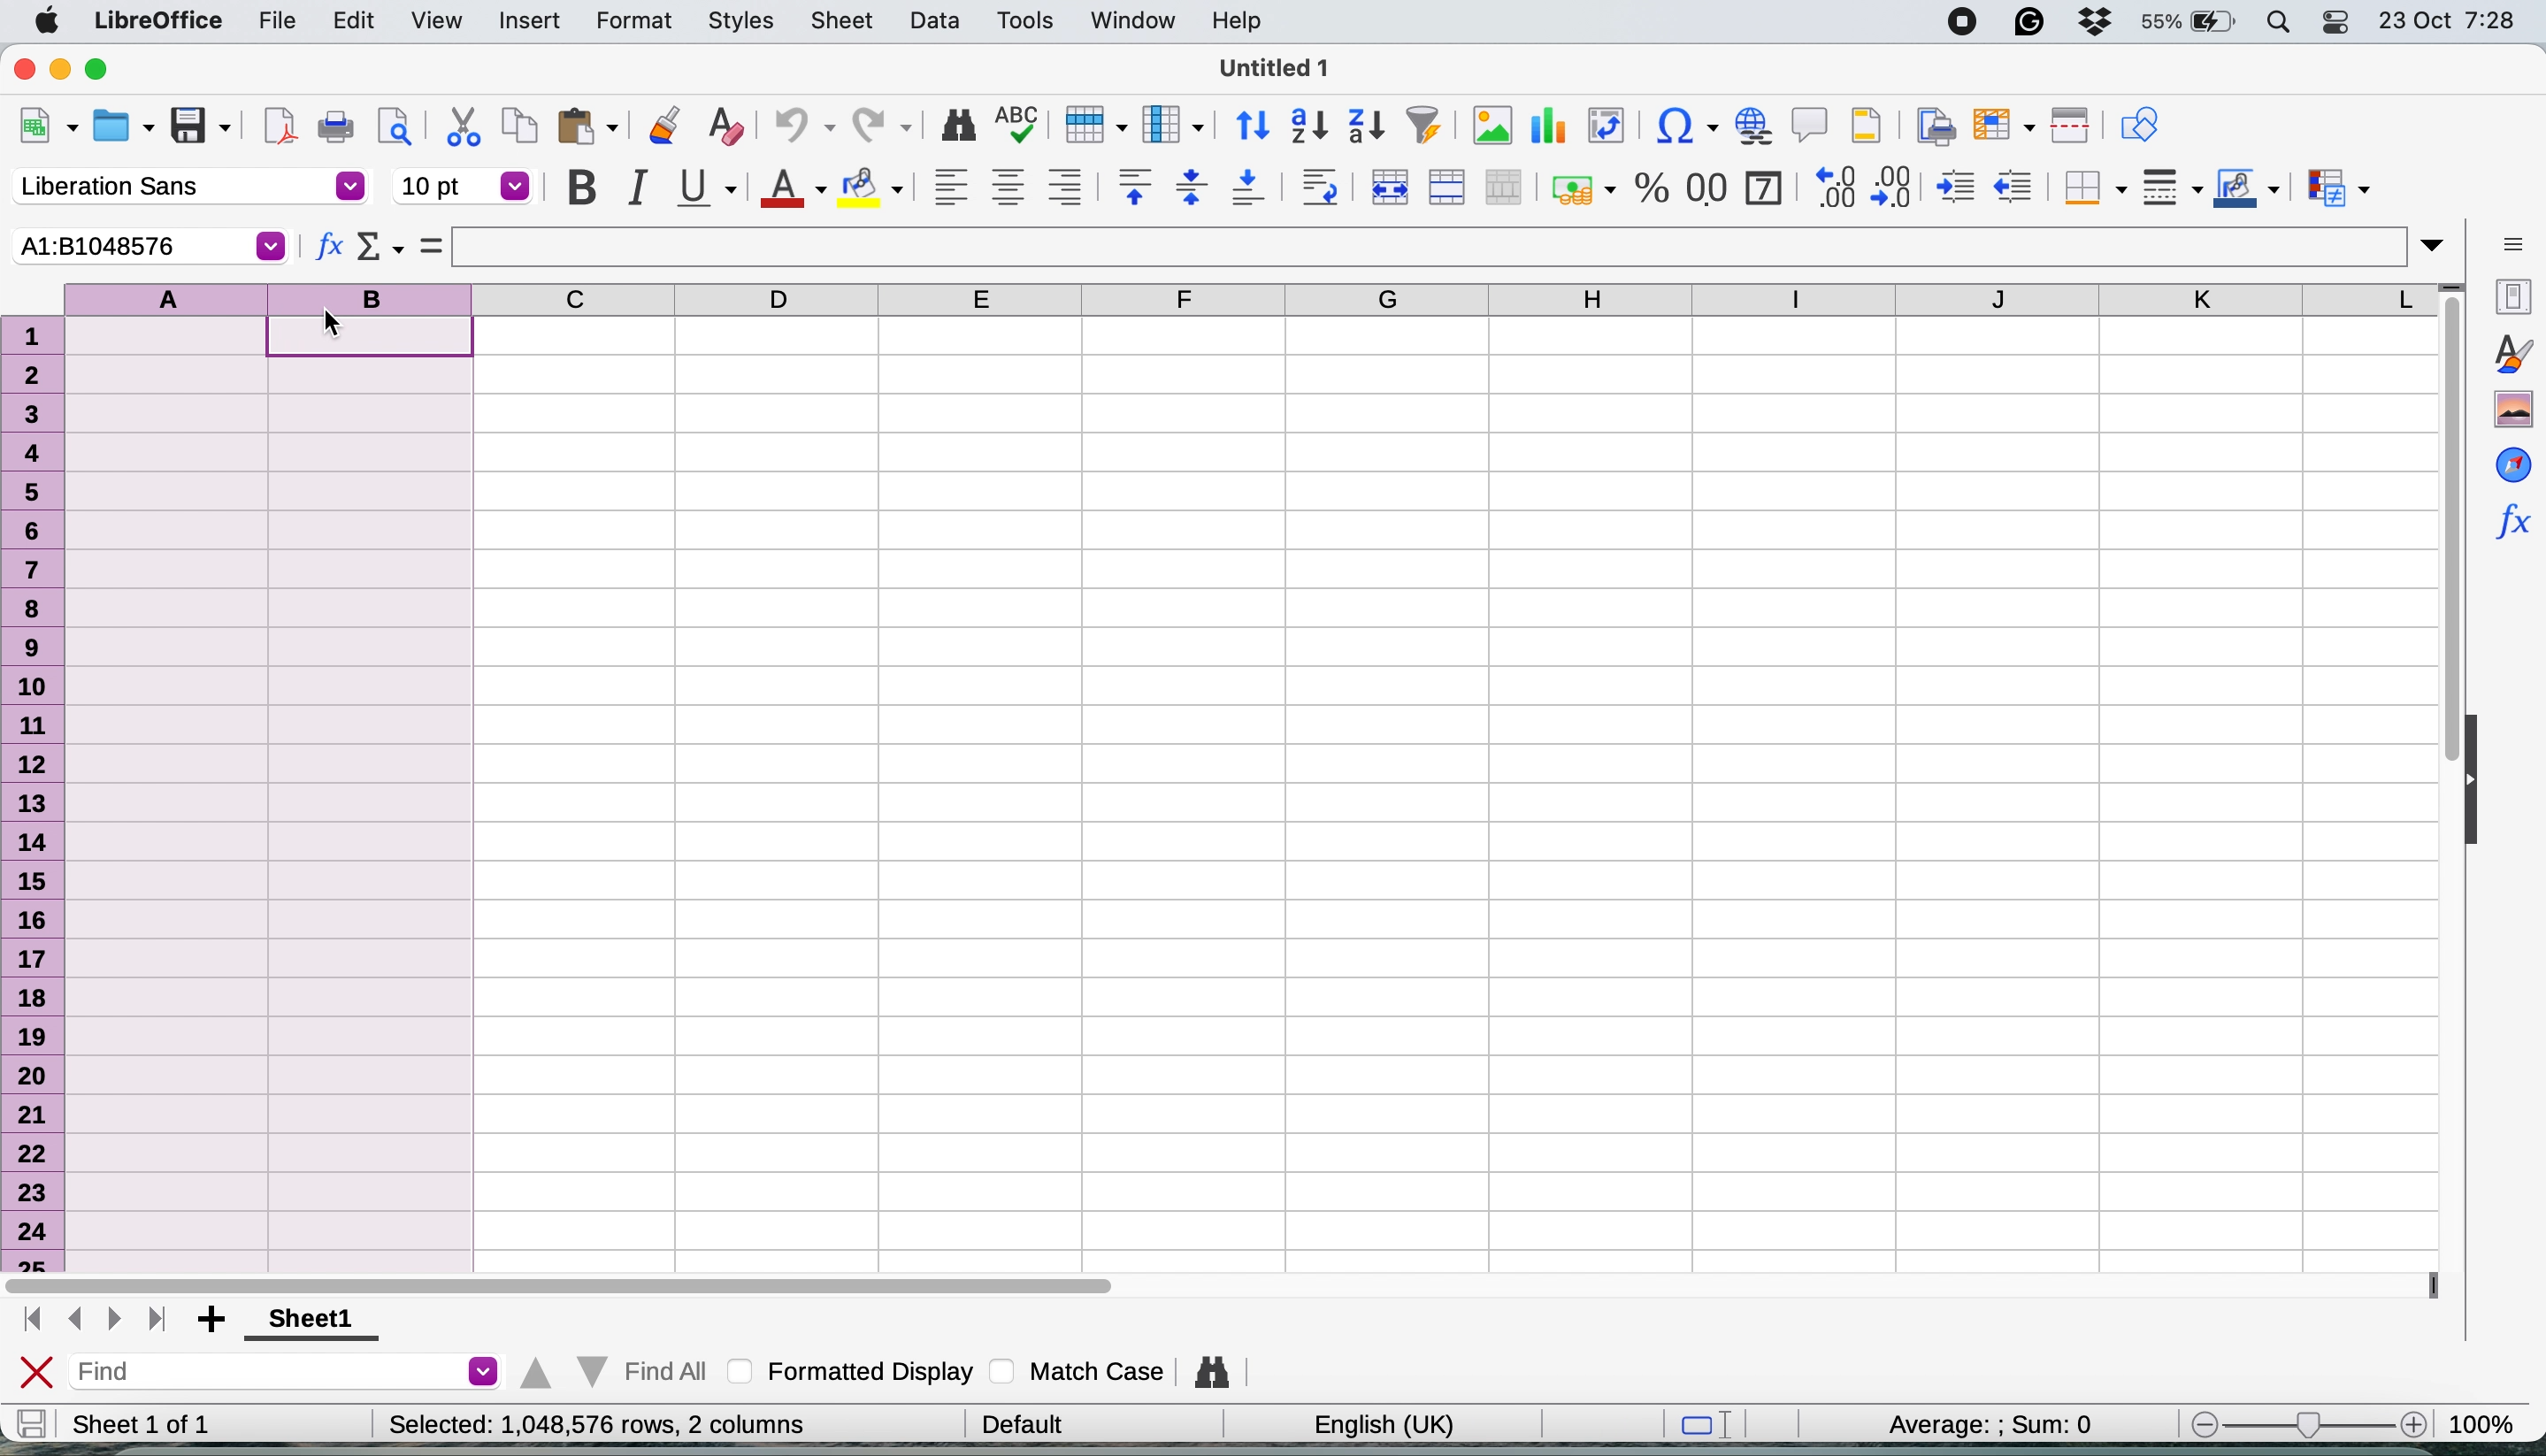  I want to click on expand formula bar, so click(2440, 244).